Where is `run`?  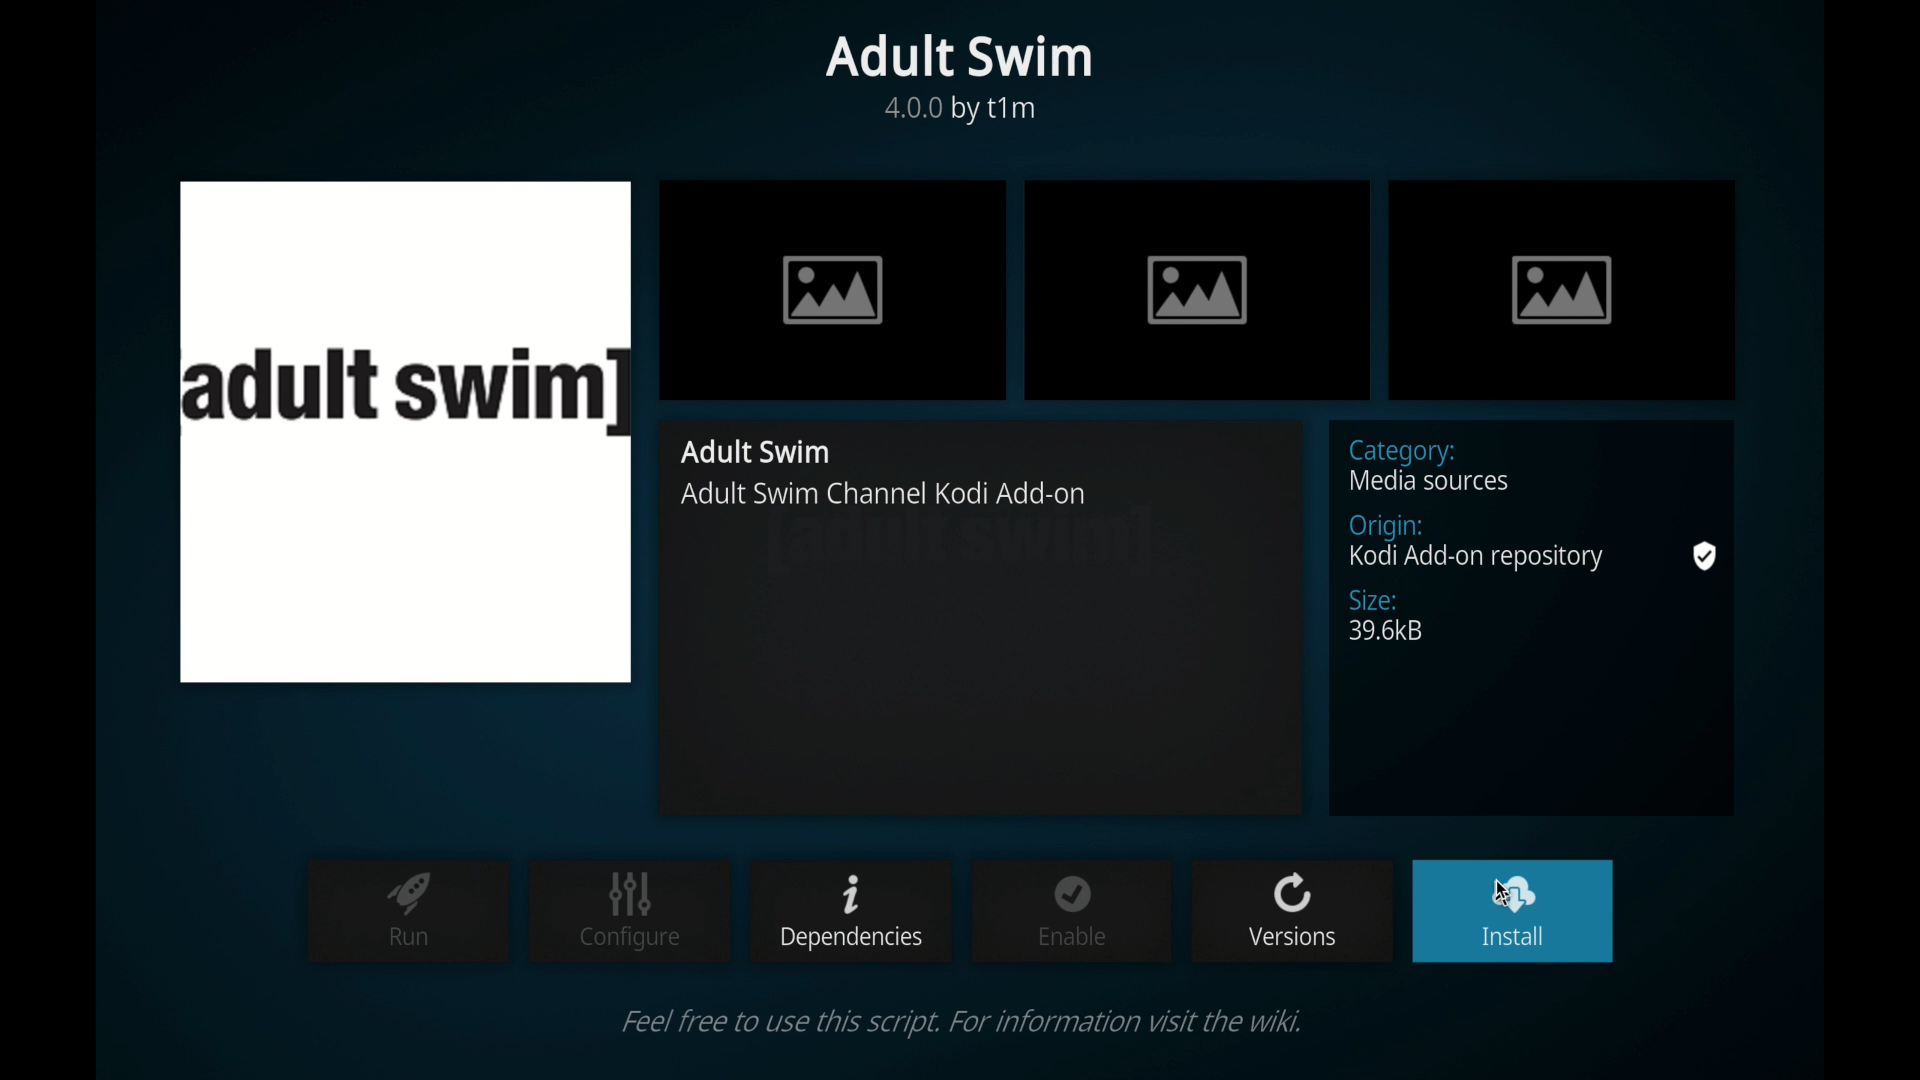
run is located at coordinates (409, 909).